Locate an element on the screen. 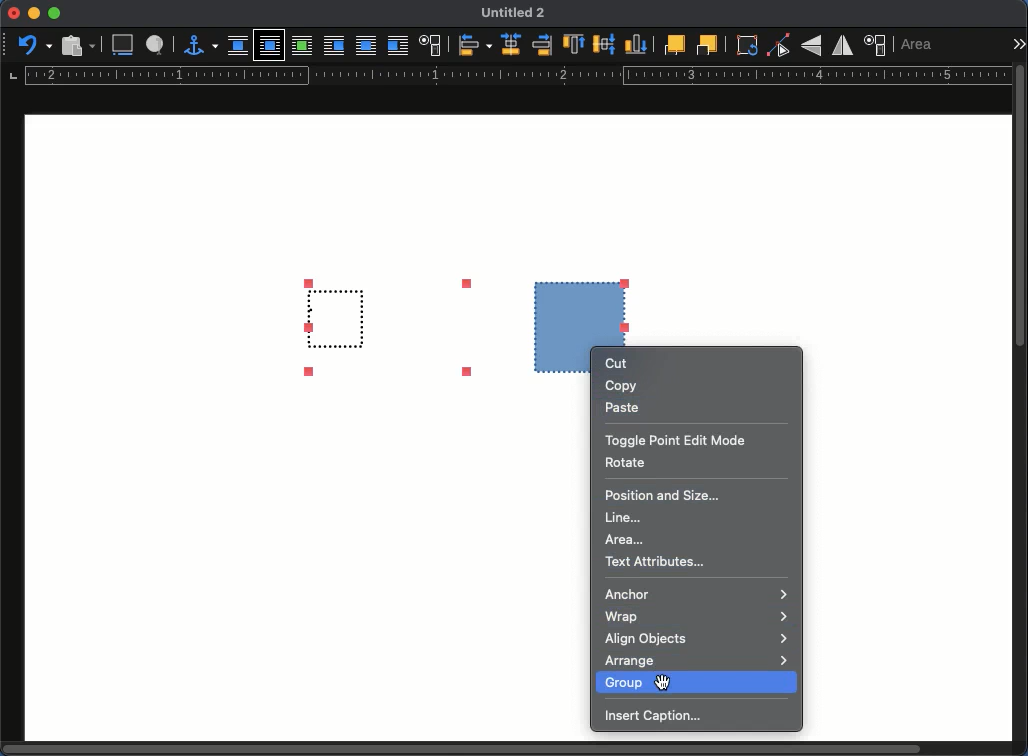 This screenshot has height=756, width=1028. align objects is located at coordinates (472, 45).